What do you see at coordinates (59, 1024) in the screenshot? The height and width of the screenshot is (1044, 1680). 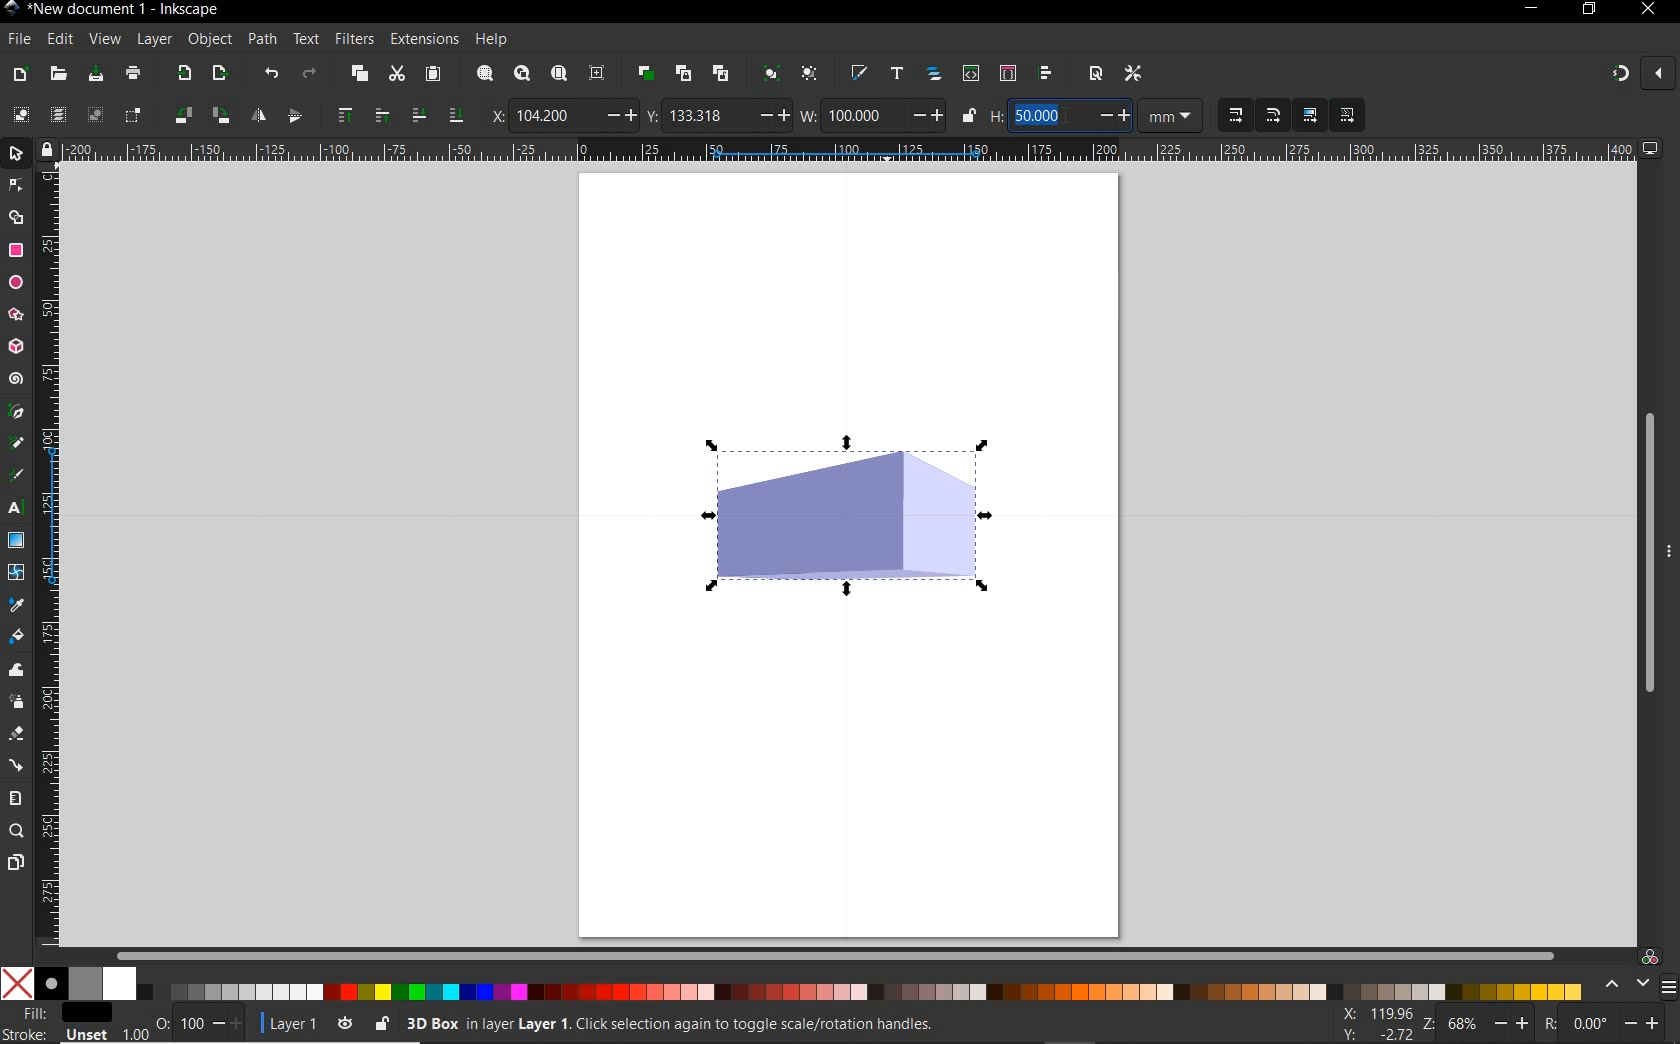 I see `fill and stroke` at bounding box center [59, 1024].